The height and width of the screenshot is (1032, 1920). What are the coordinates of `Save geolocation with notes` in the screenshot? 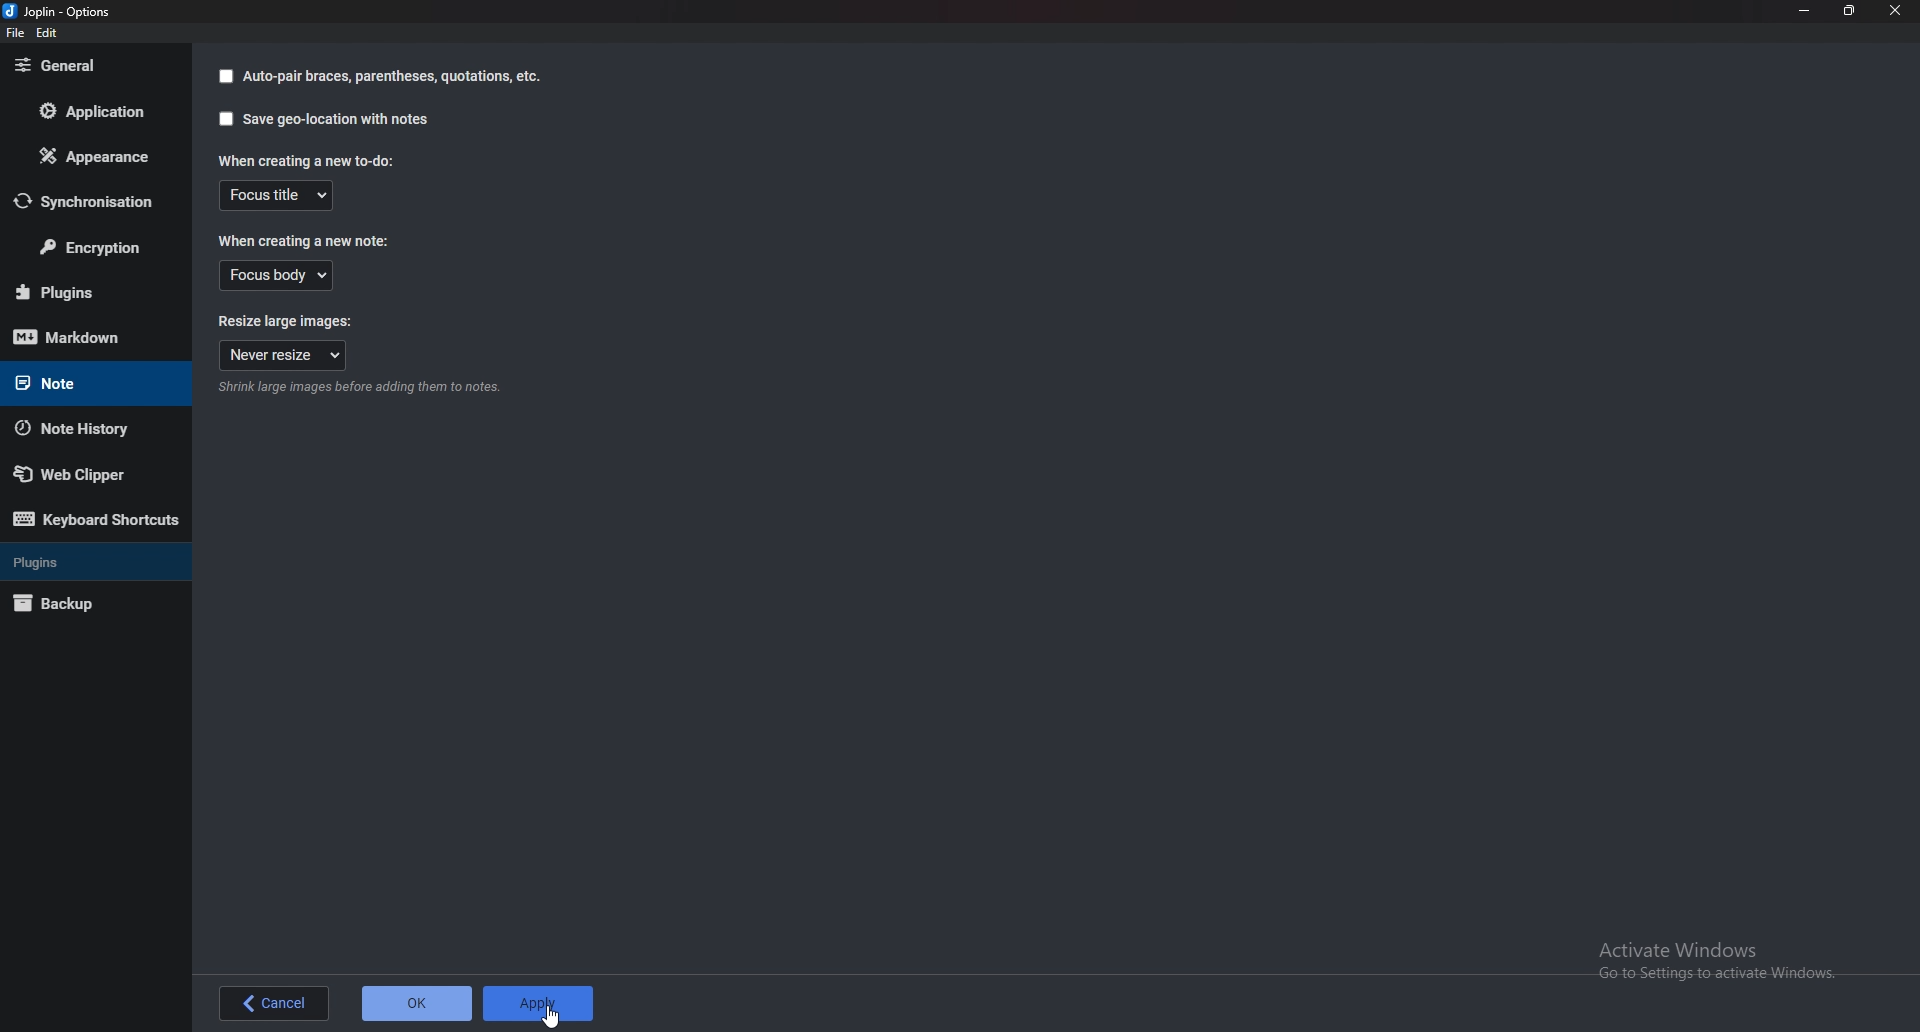 It's located at (338, 119).